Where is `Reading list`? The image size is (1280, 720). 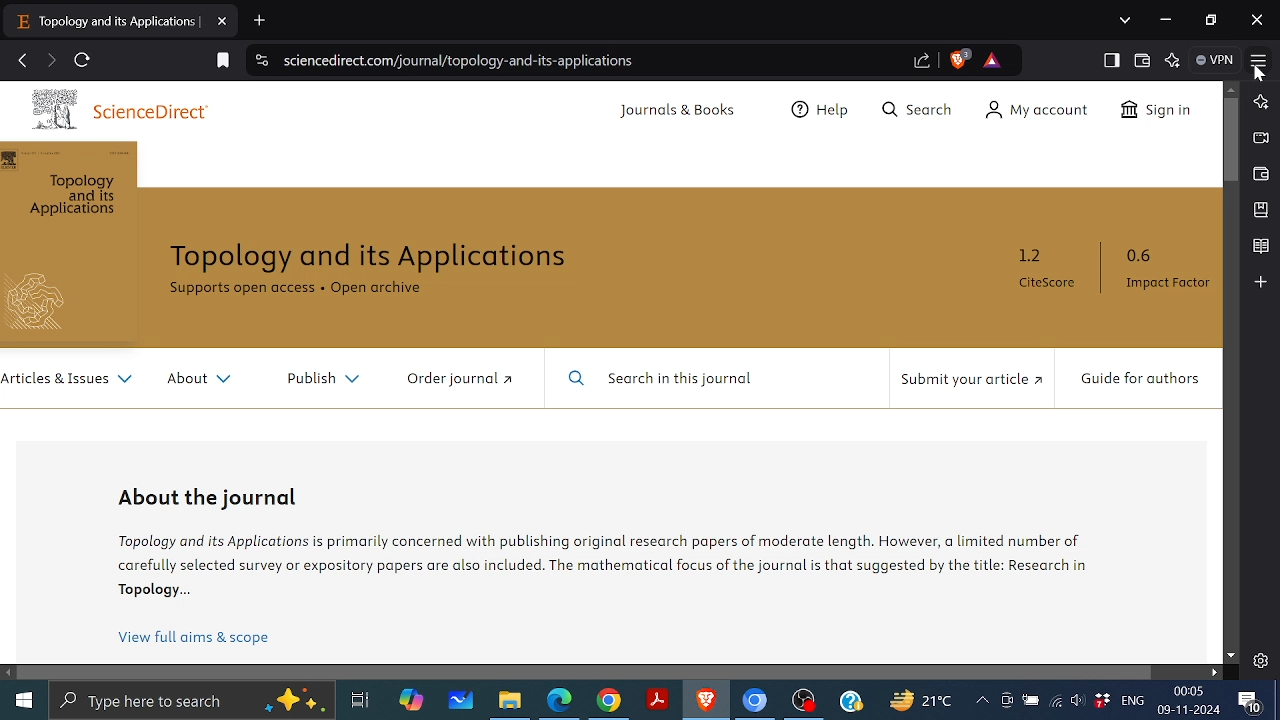
Reading list is located at coordinates (1262, 244).